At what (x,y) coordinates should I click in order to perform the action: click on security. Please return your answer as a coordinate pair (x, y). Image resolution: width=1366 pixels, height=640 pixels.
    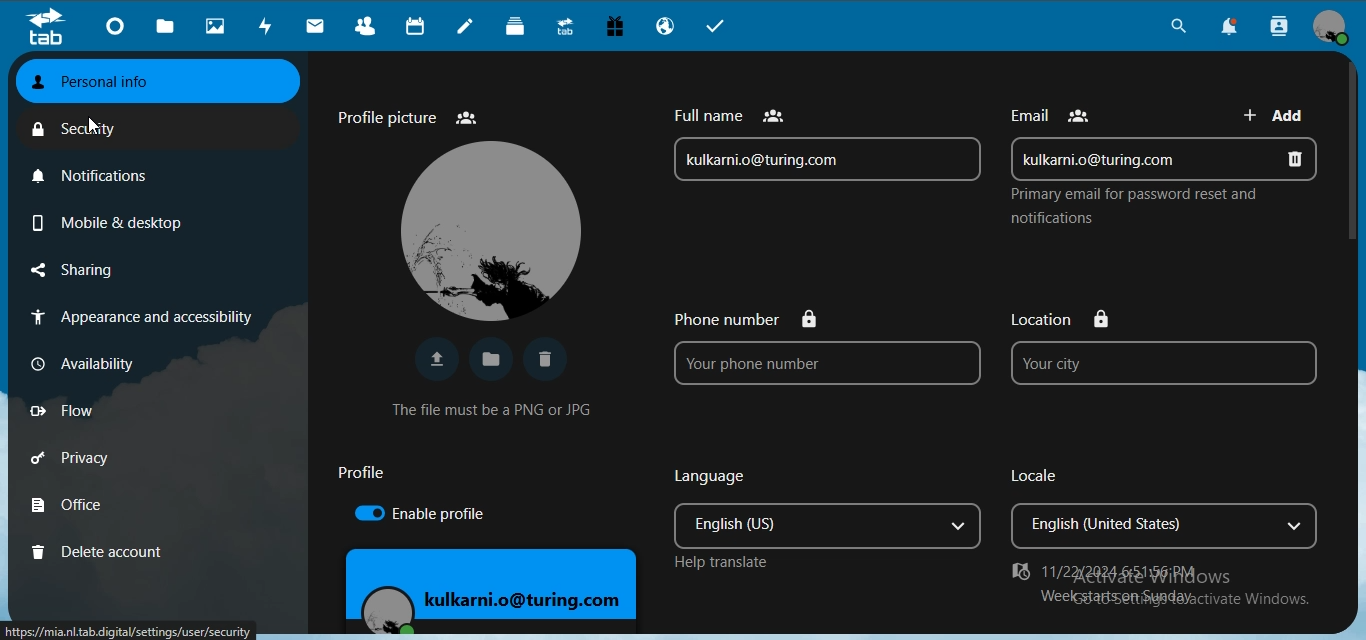
    Looking at the image, I should click on (89, 131).